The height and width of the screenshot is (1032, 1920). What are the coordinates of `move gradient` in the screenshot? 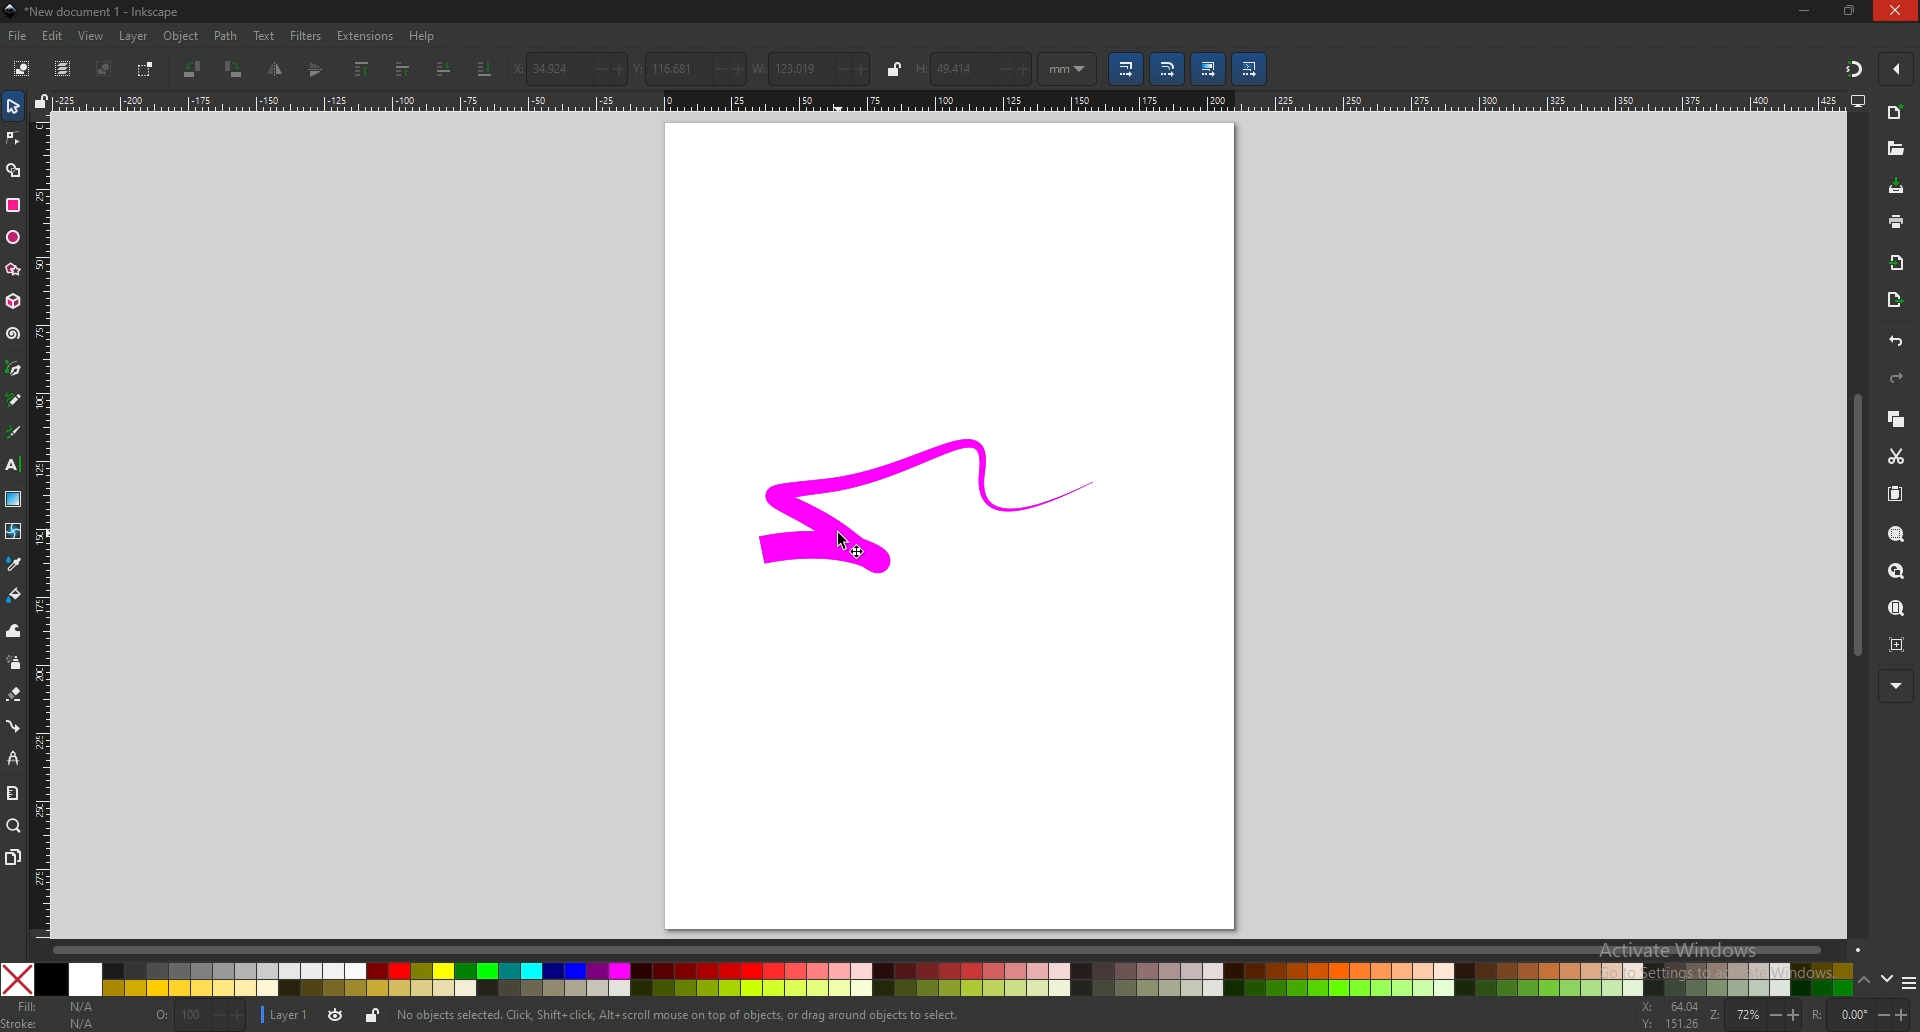 It's located at (1209, 68).